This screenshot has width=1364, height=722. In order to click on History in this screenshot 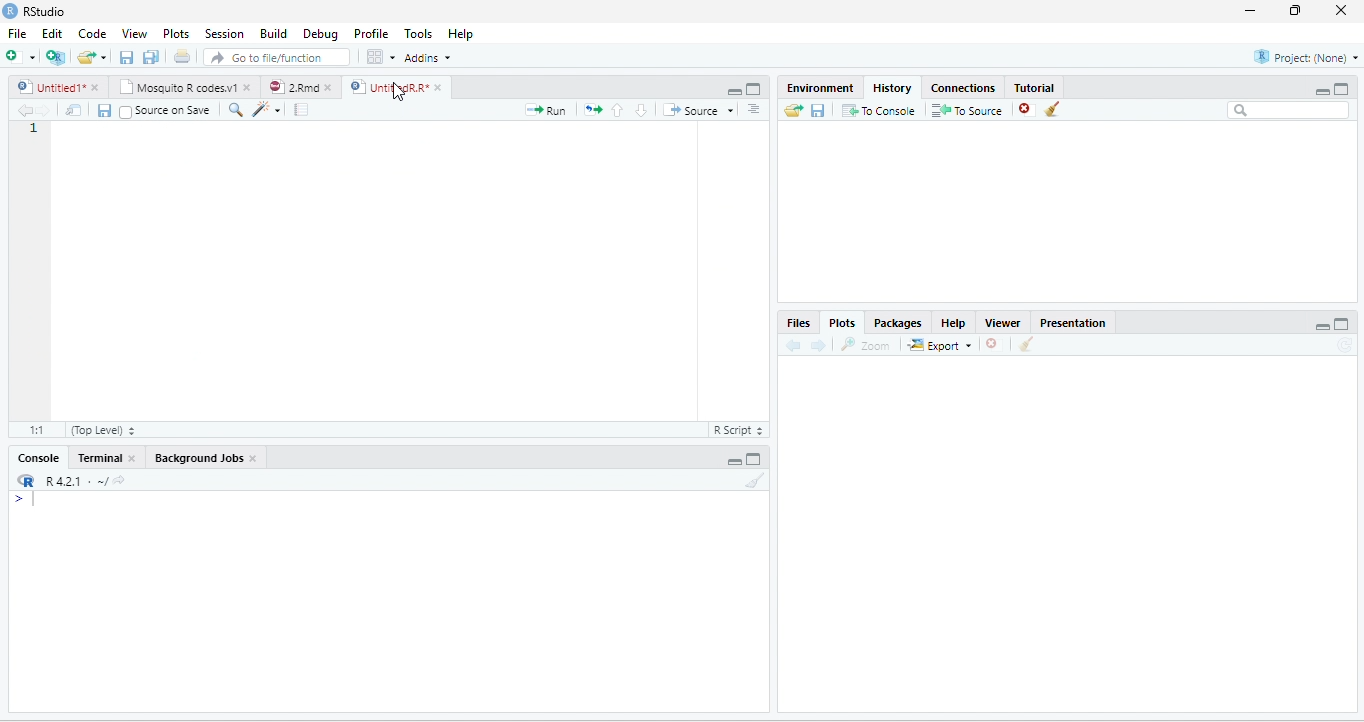, I will do `click(891, 88)`.